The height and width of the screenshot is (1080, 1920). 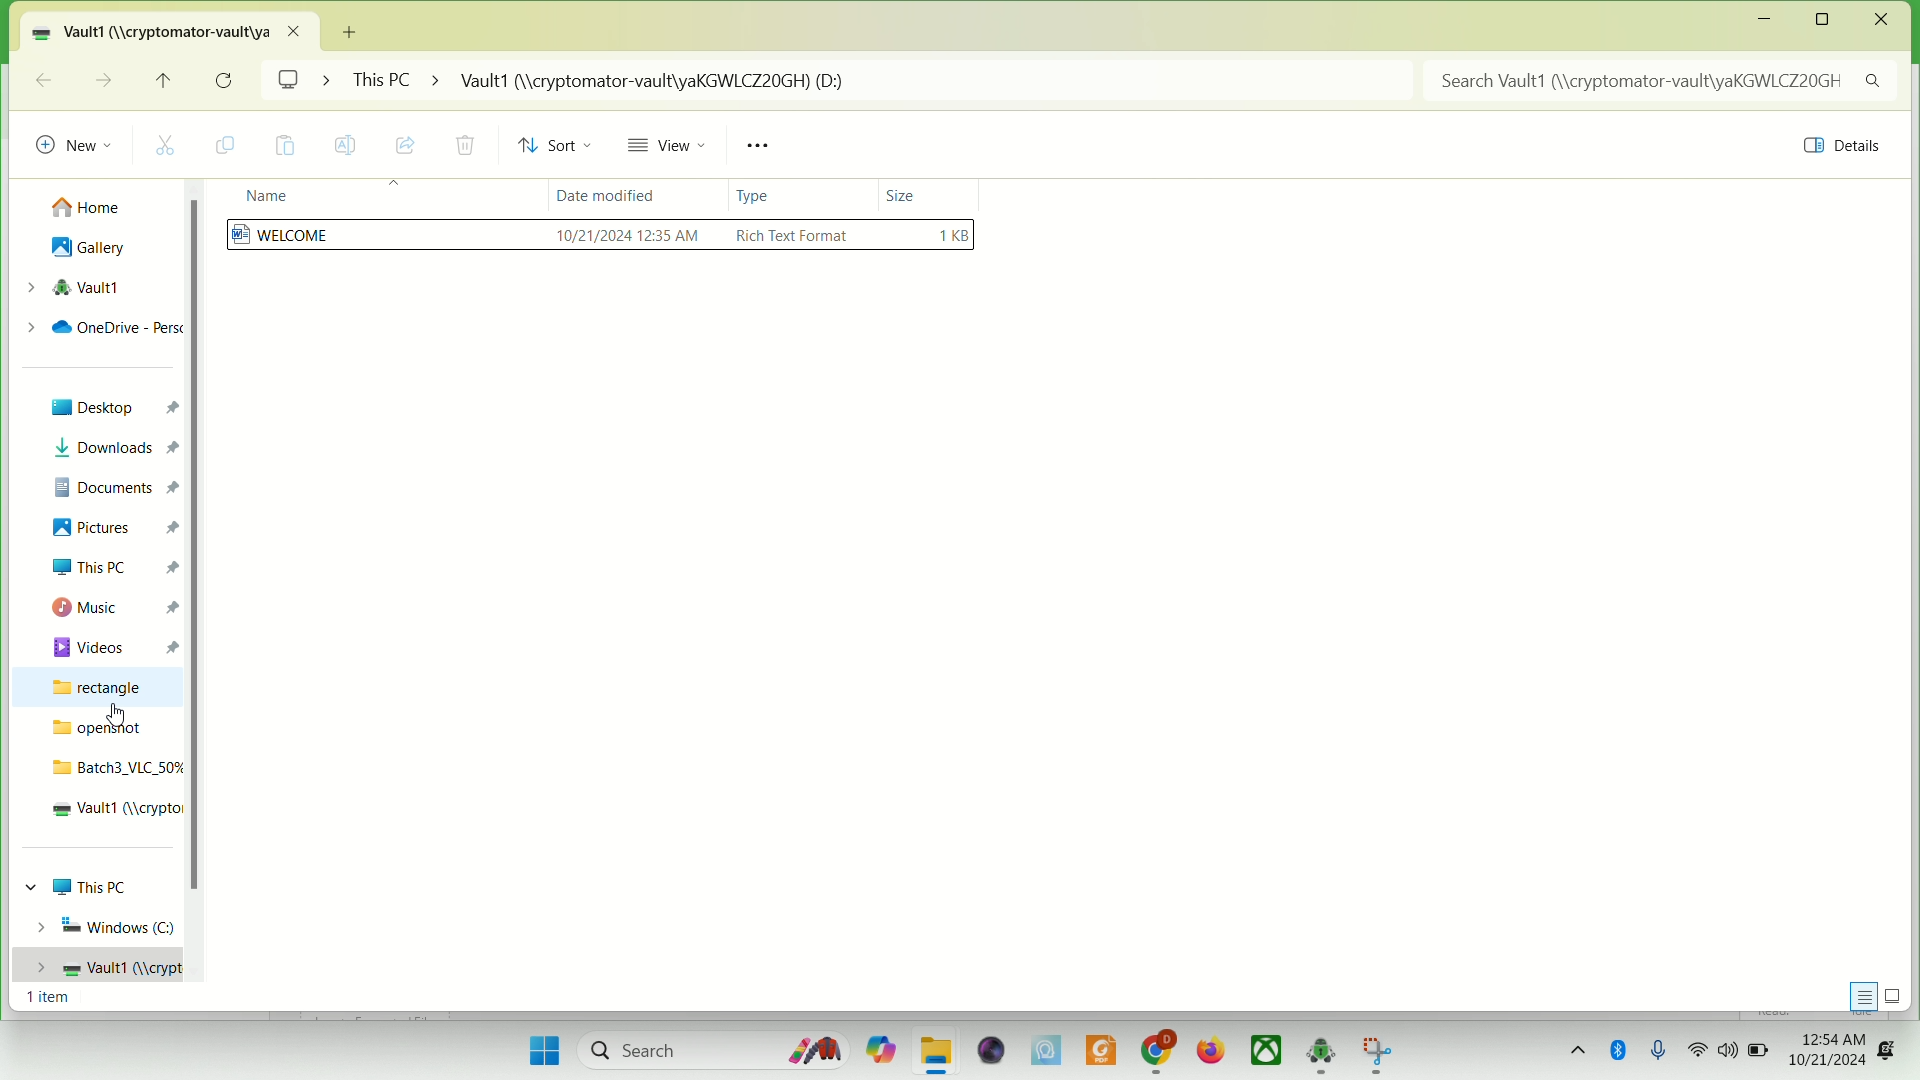 What do you see at coordinates (112, 766) in the screenshot?
I see `batch3` at bounding box center [112, 766].